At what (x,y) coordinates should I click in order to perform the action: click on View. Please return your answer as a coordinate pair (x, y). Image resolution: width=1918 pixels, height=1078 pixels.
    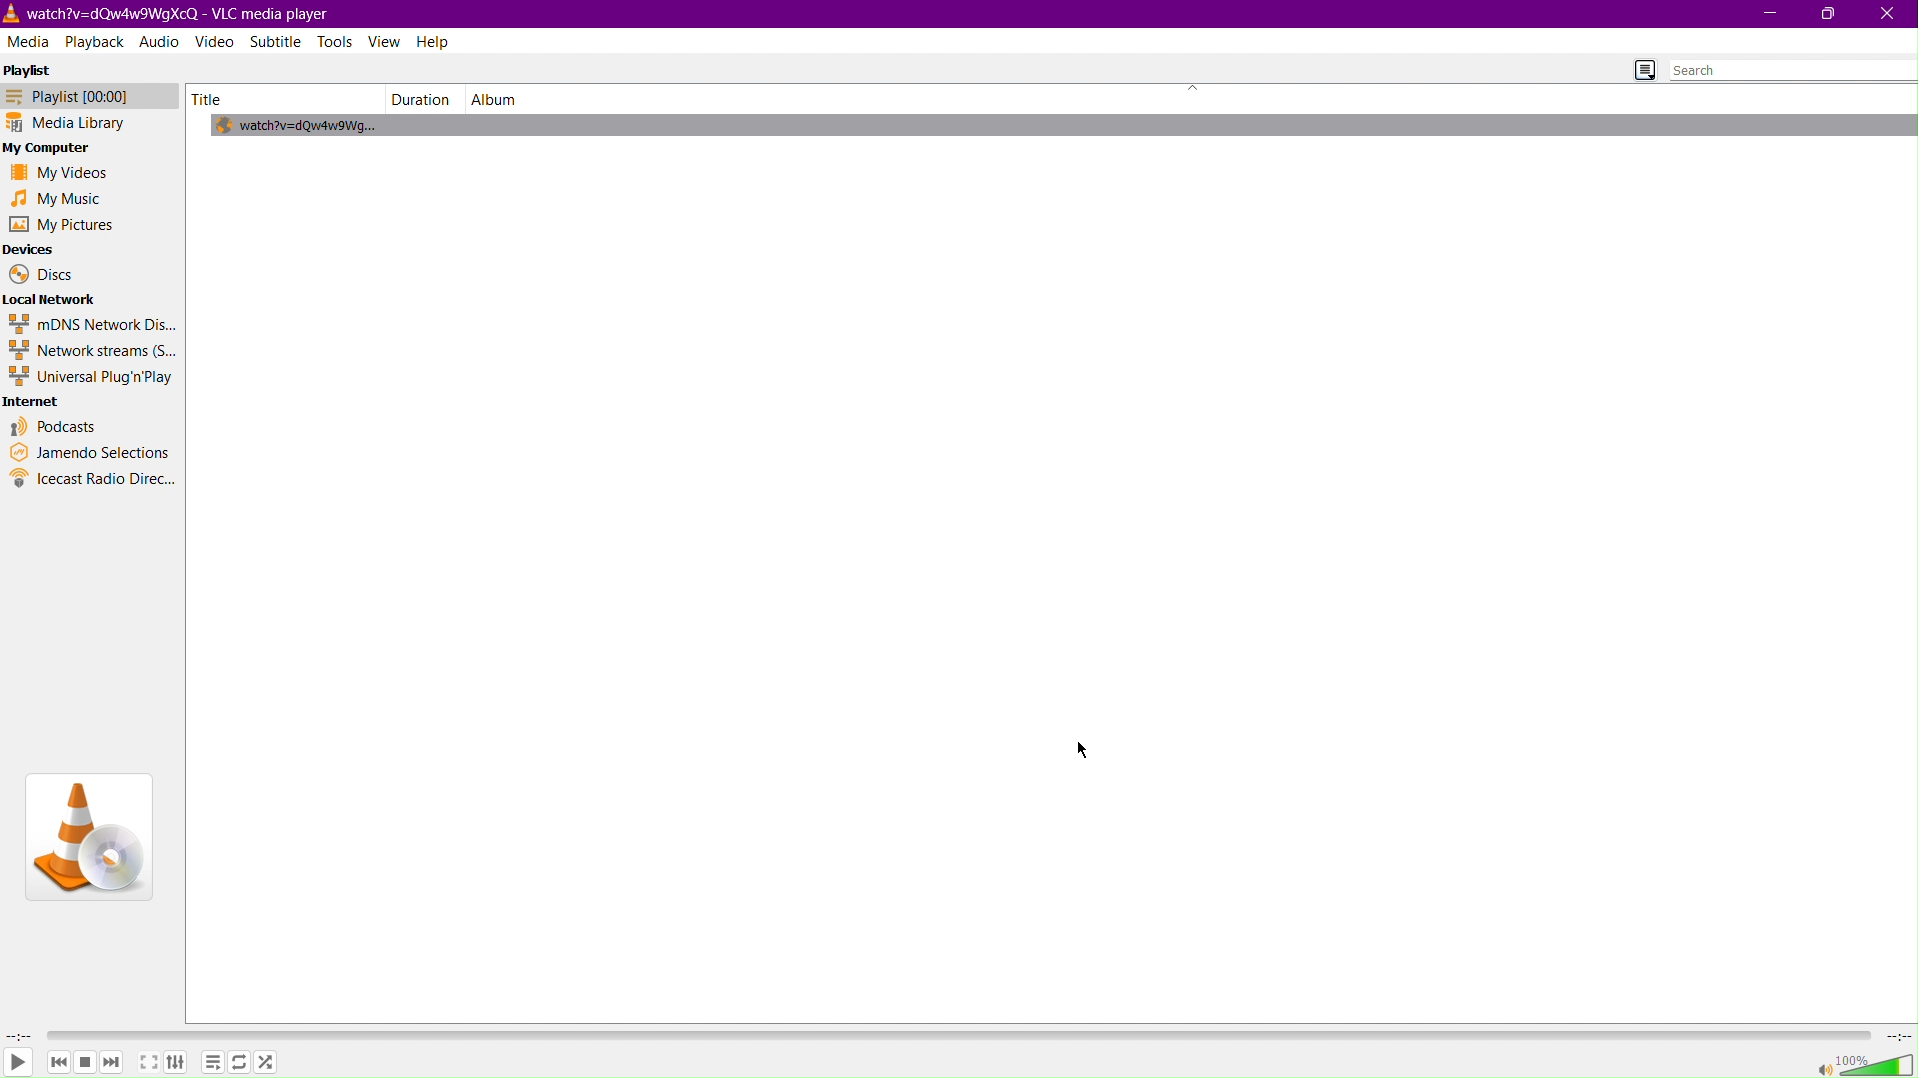
    Looking at the image, I should click on (384, 42).